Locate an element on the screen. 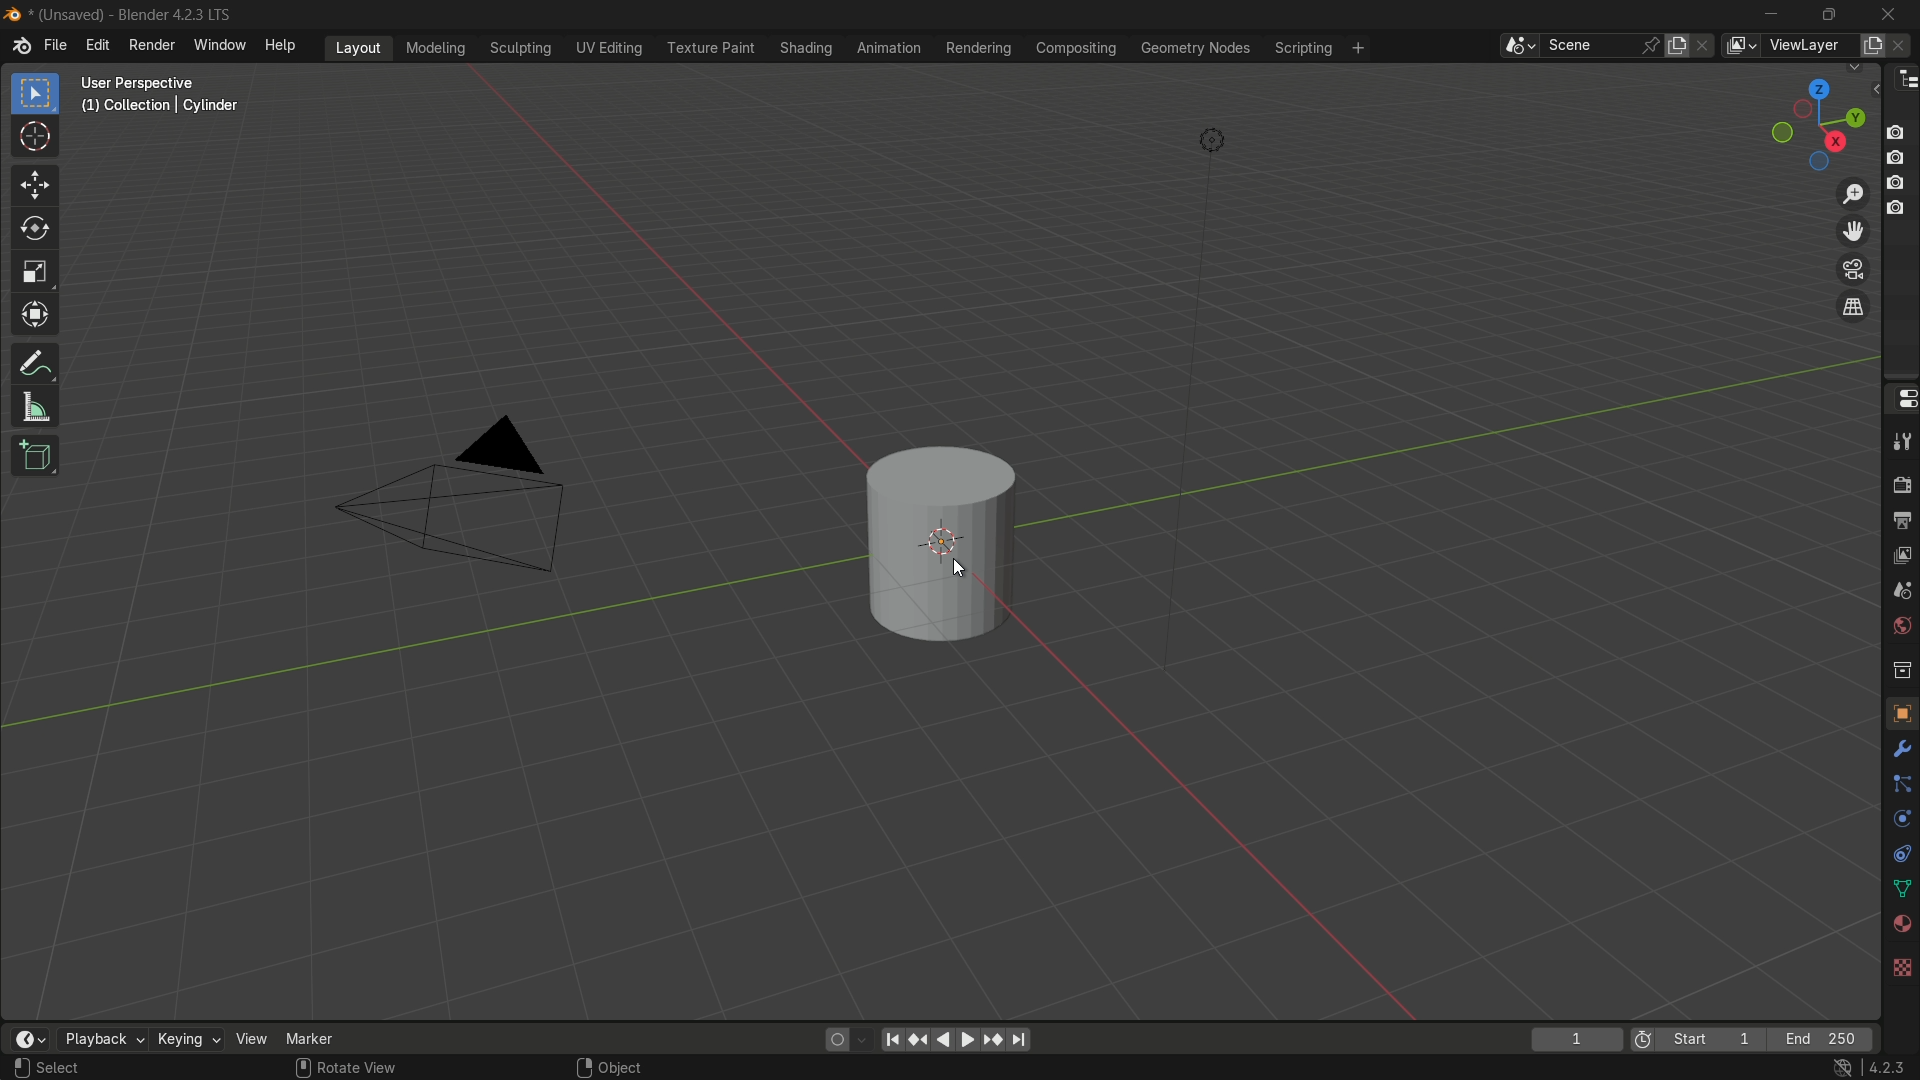 This screenshot has width=1920, height=1080. layer 3 is located at coordinates (1898, 182).